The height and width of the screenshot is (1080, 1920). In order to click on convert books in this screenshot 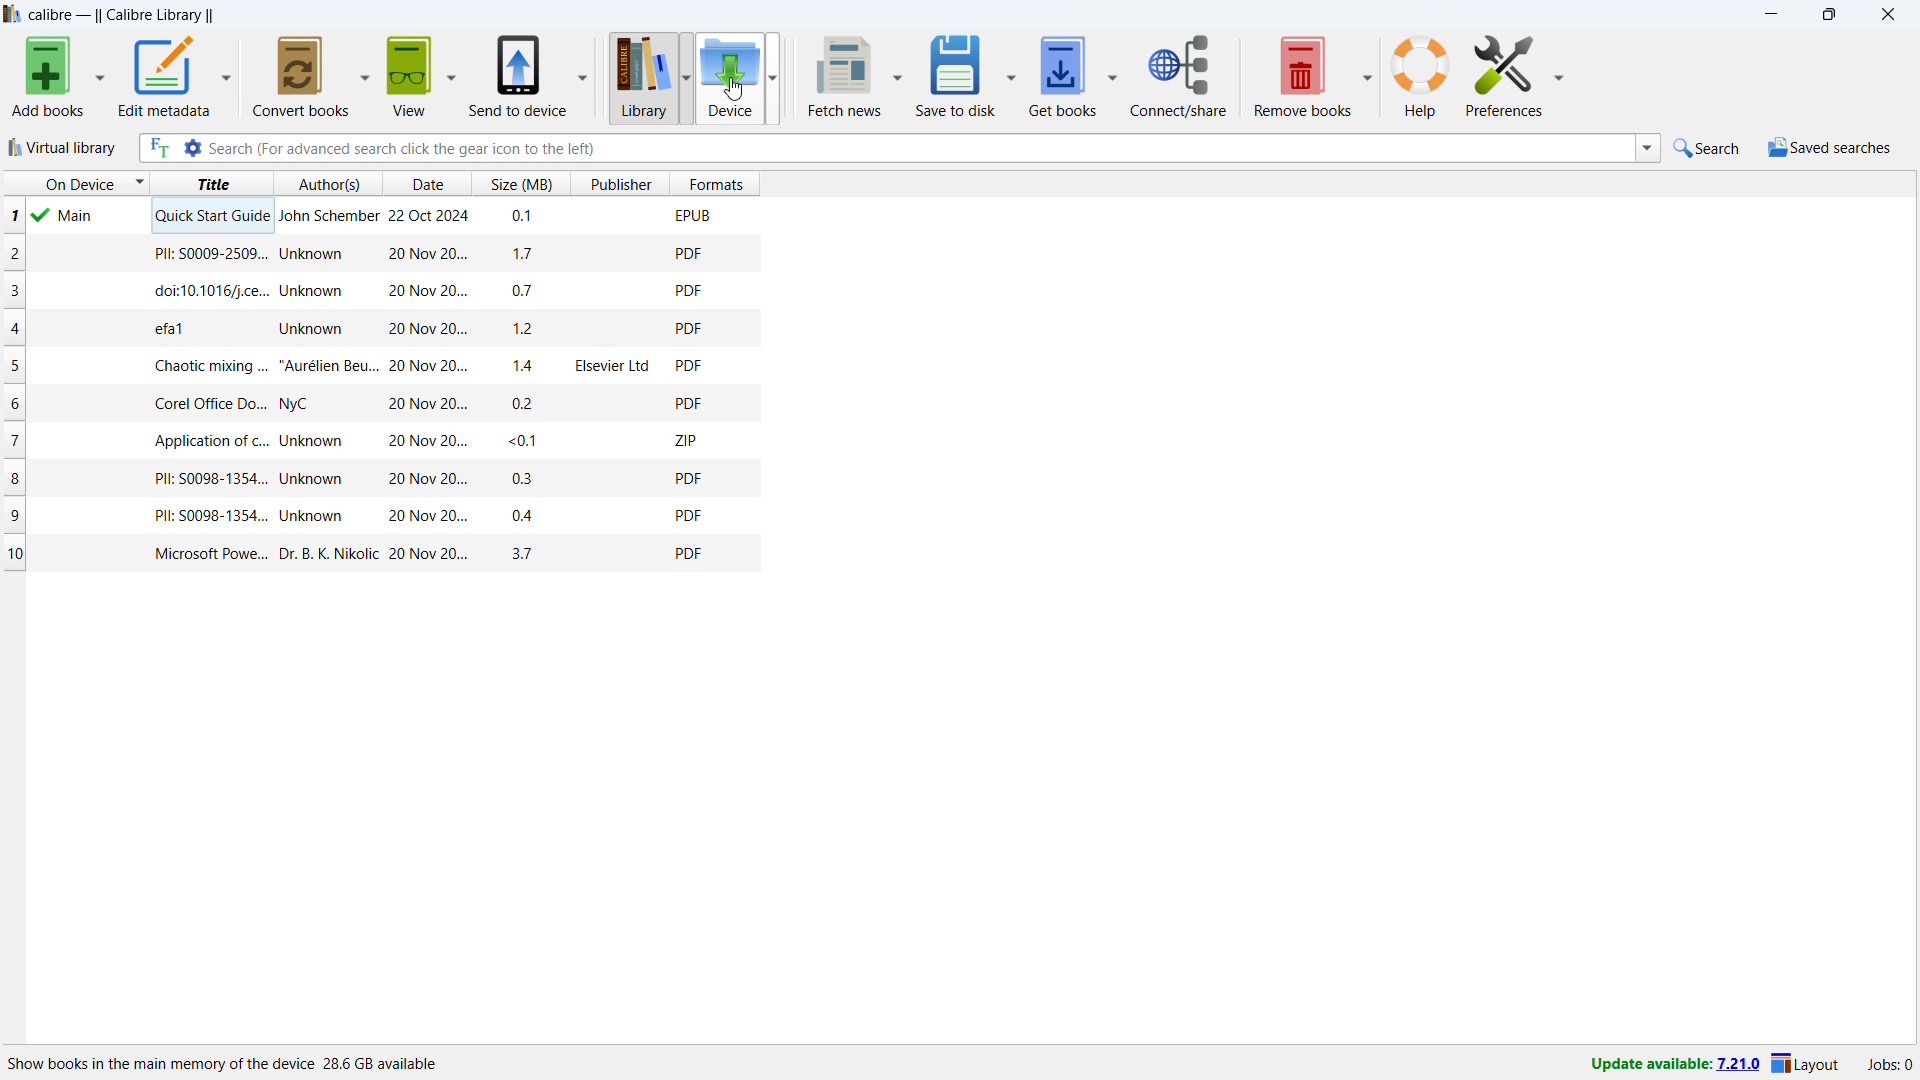, I will do `click(297, 76)`.